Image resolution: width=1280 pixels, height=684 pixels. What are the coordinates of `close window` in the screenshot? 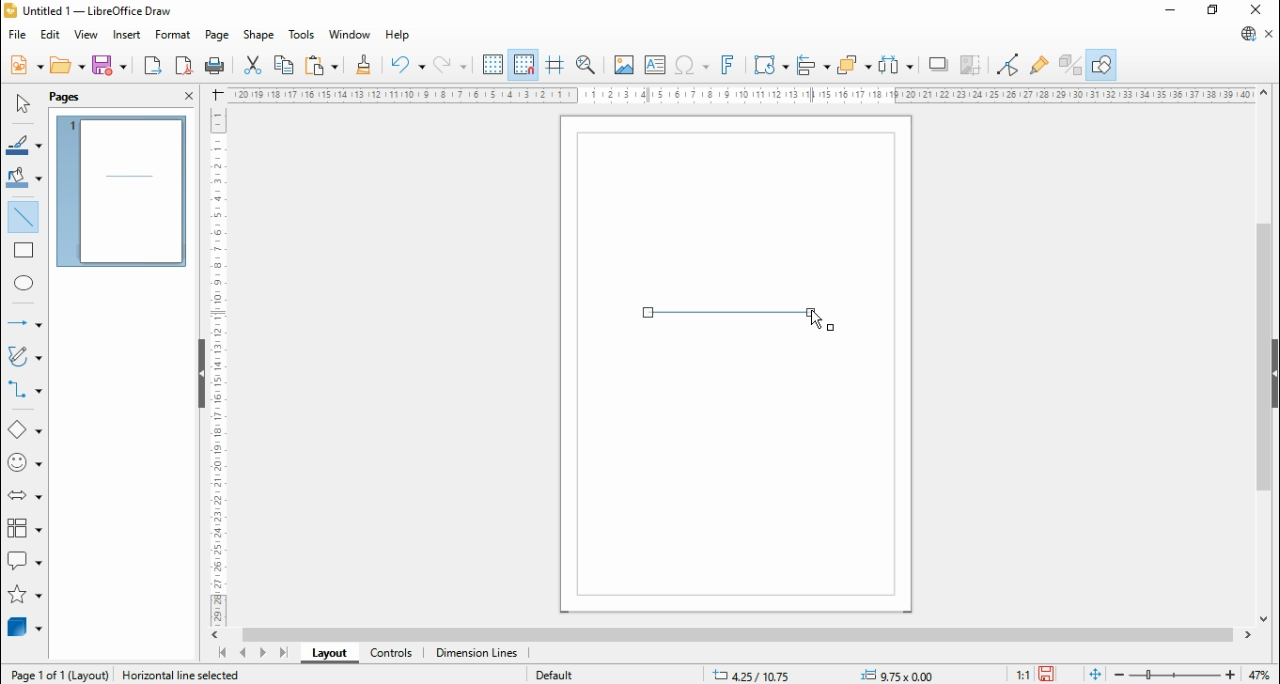 It's located at (1253, 10).